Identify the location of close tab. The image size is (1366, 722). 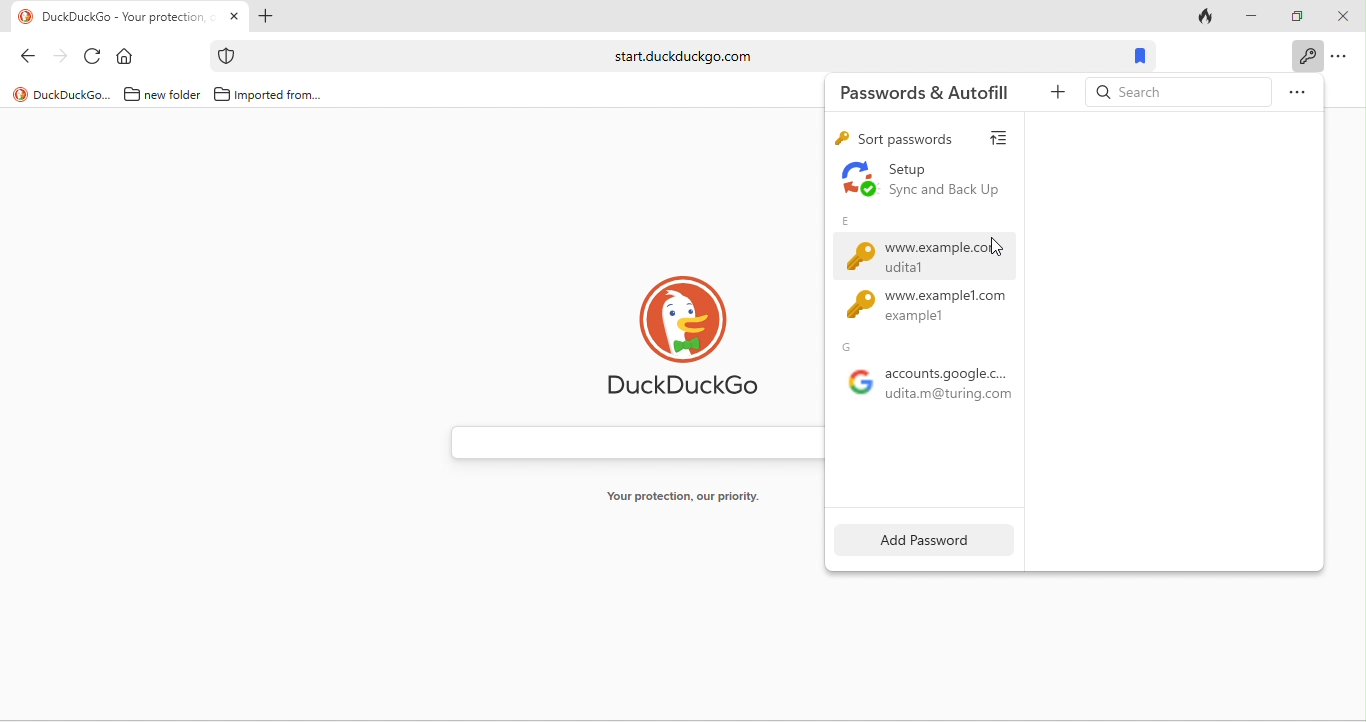
(235, 16).